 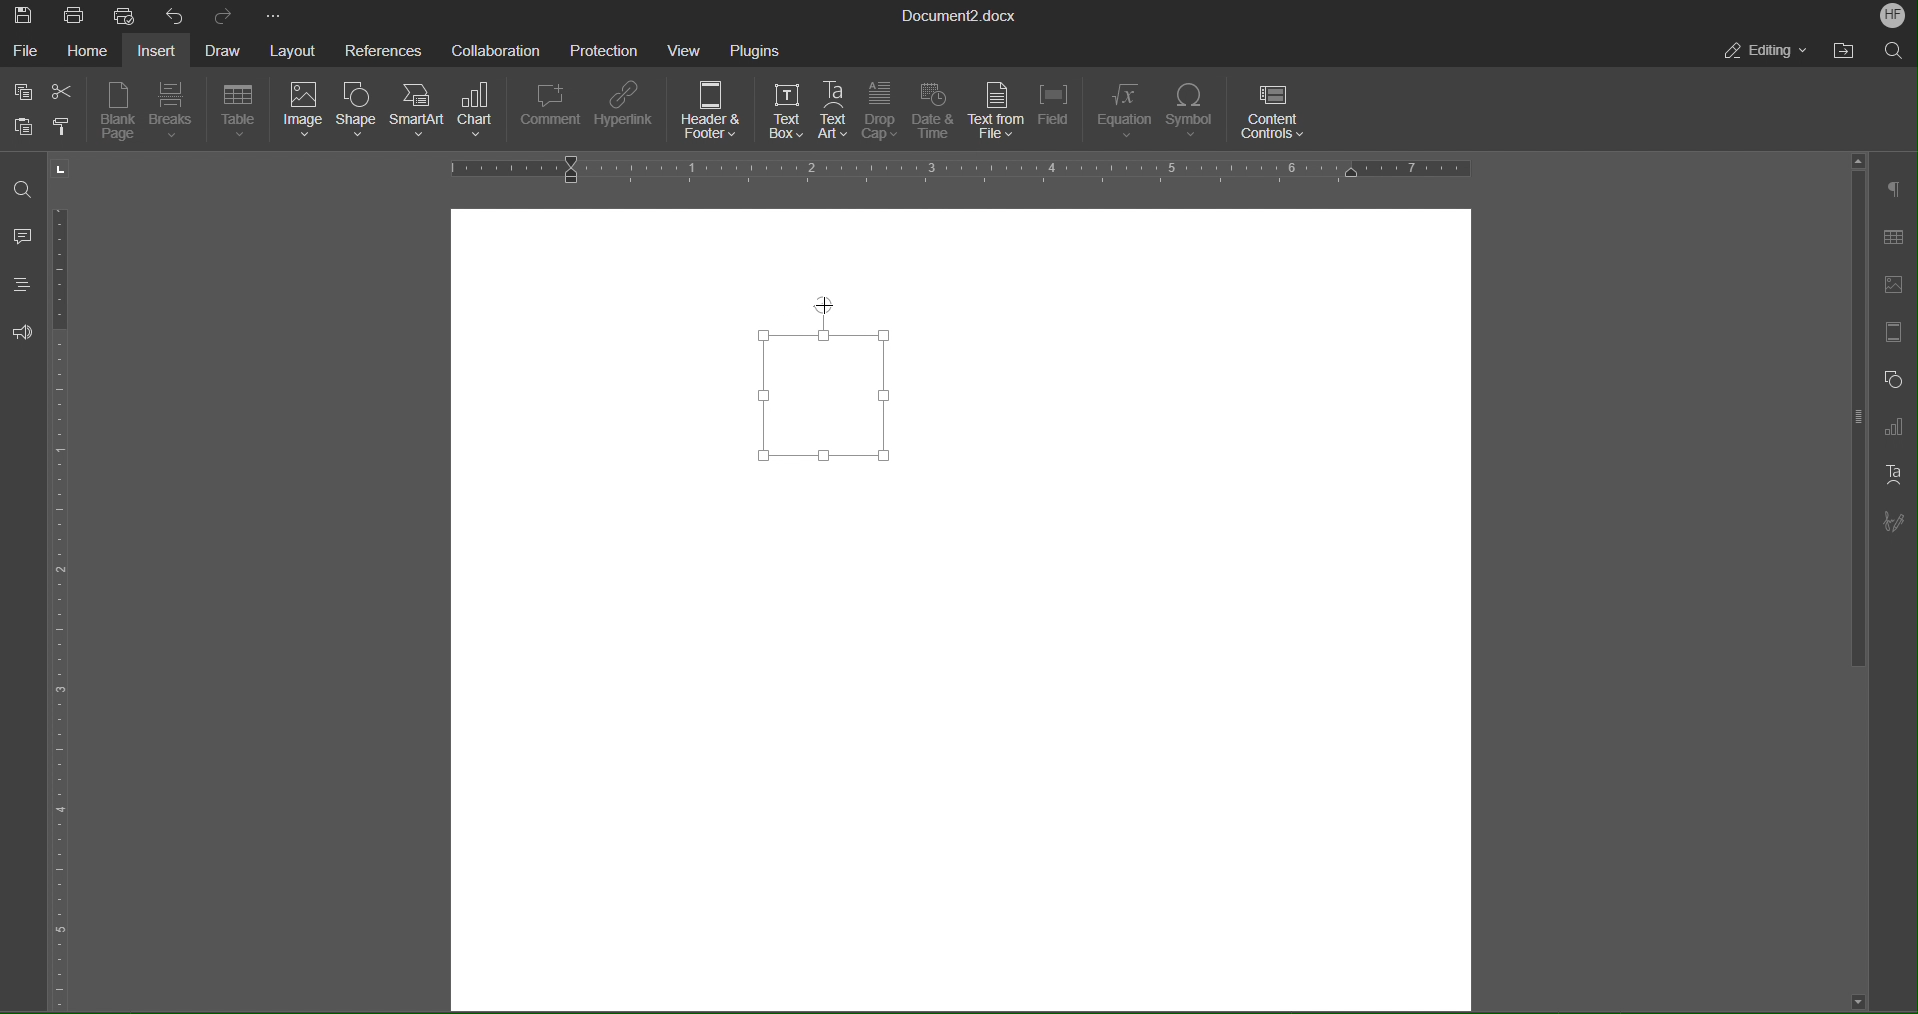 I want to click on Textbox, so click(x=836, y=385).